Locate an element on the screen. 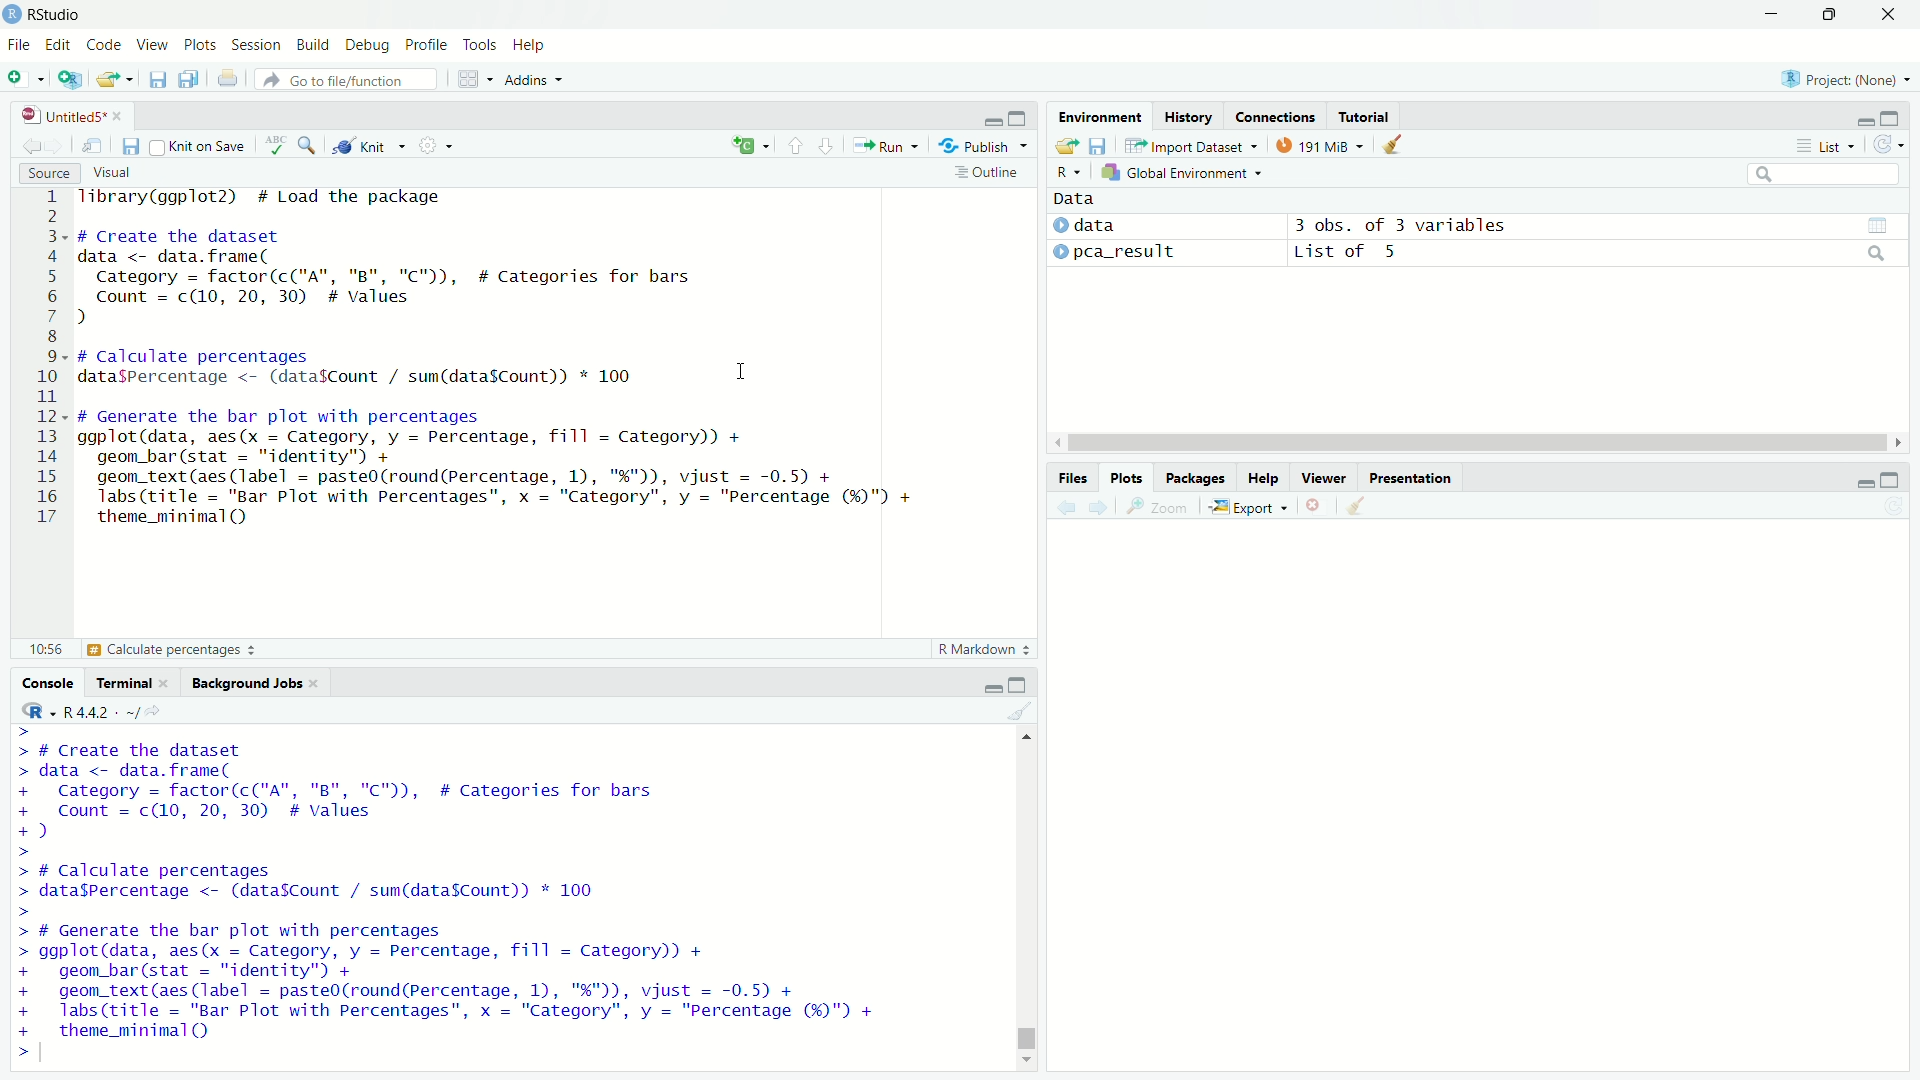 The image size is (1920, 1080). R language version - R4.4.2 is located at coordinates (120, 712).